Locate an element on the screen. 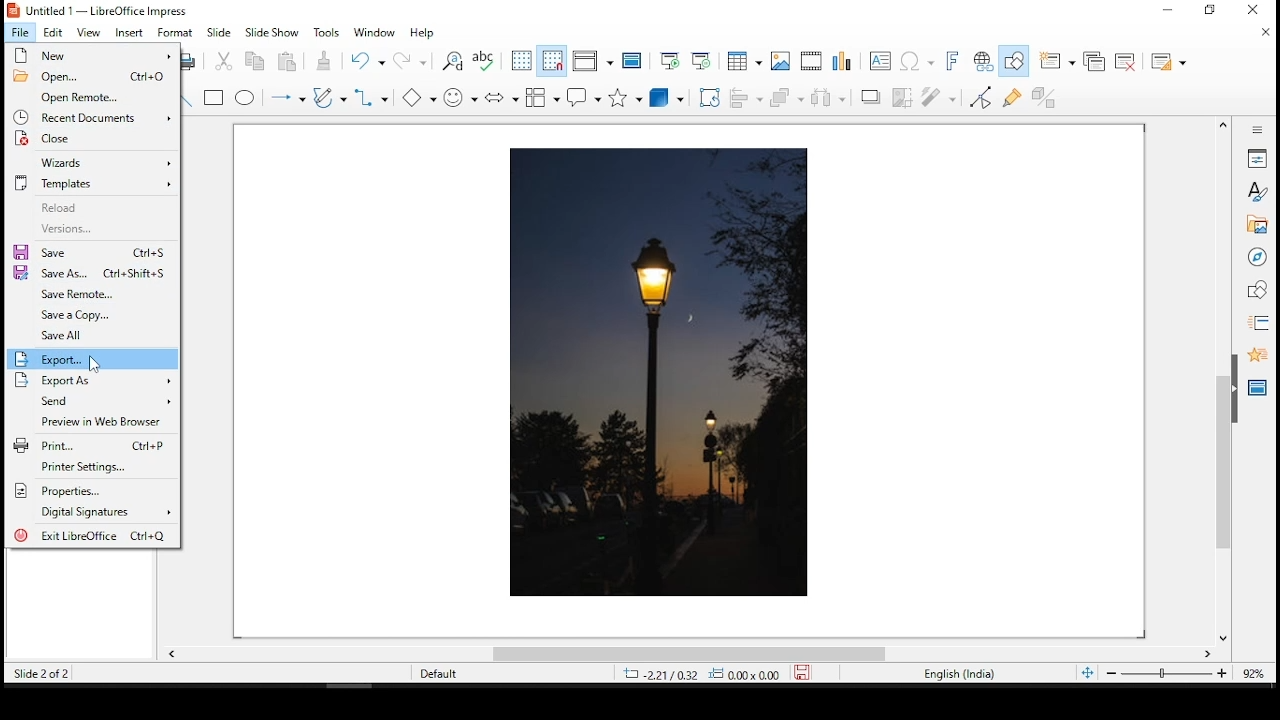 Image resolution: width=1280 pixels, height=720 pixels. export as is located at coordinates (95, 380).